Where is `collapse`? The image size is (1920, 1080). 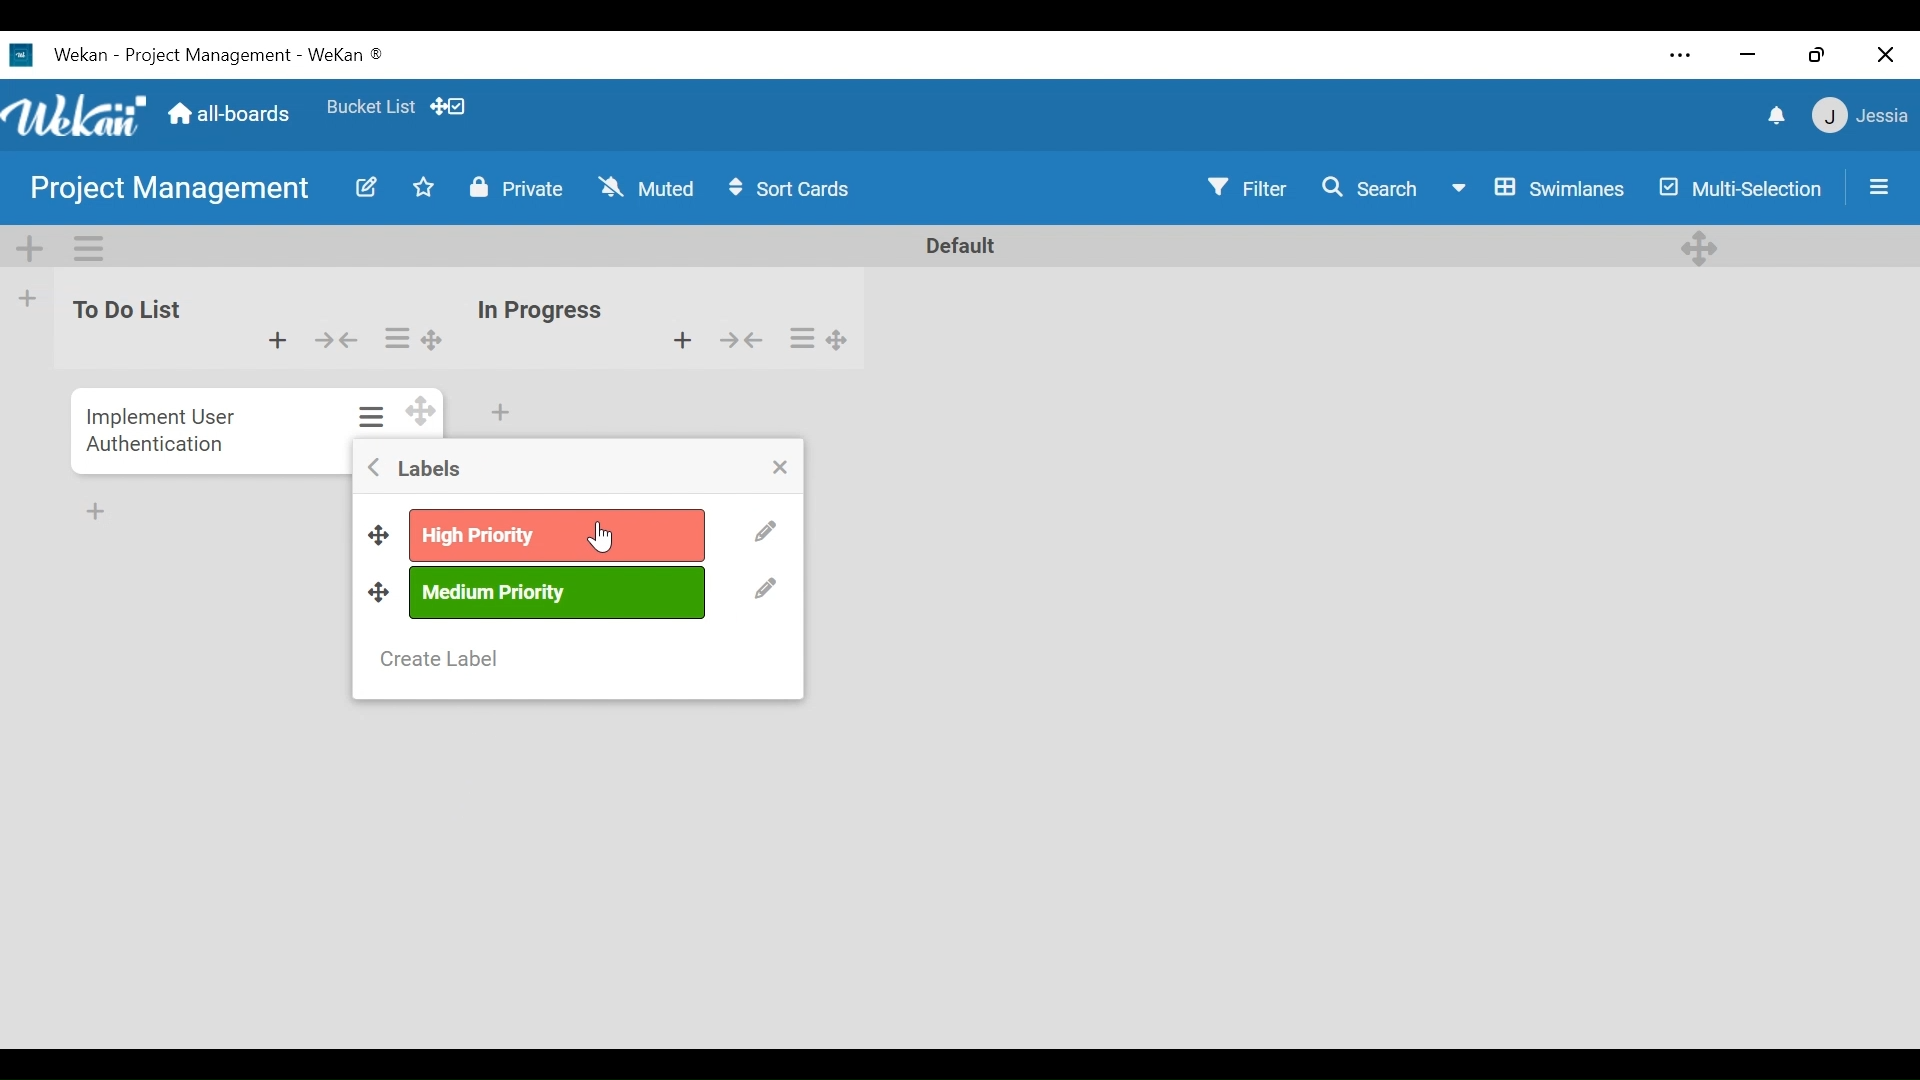
collapse is located at coordinates (744, 341).